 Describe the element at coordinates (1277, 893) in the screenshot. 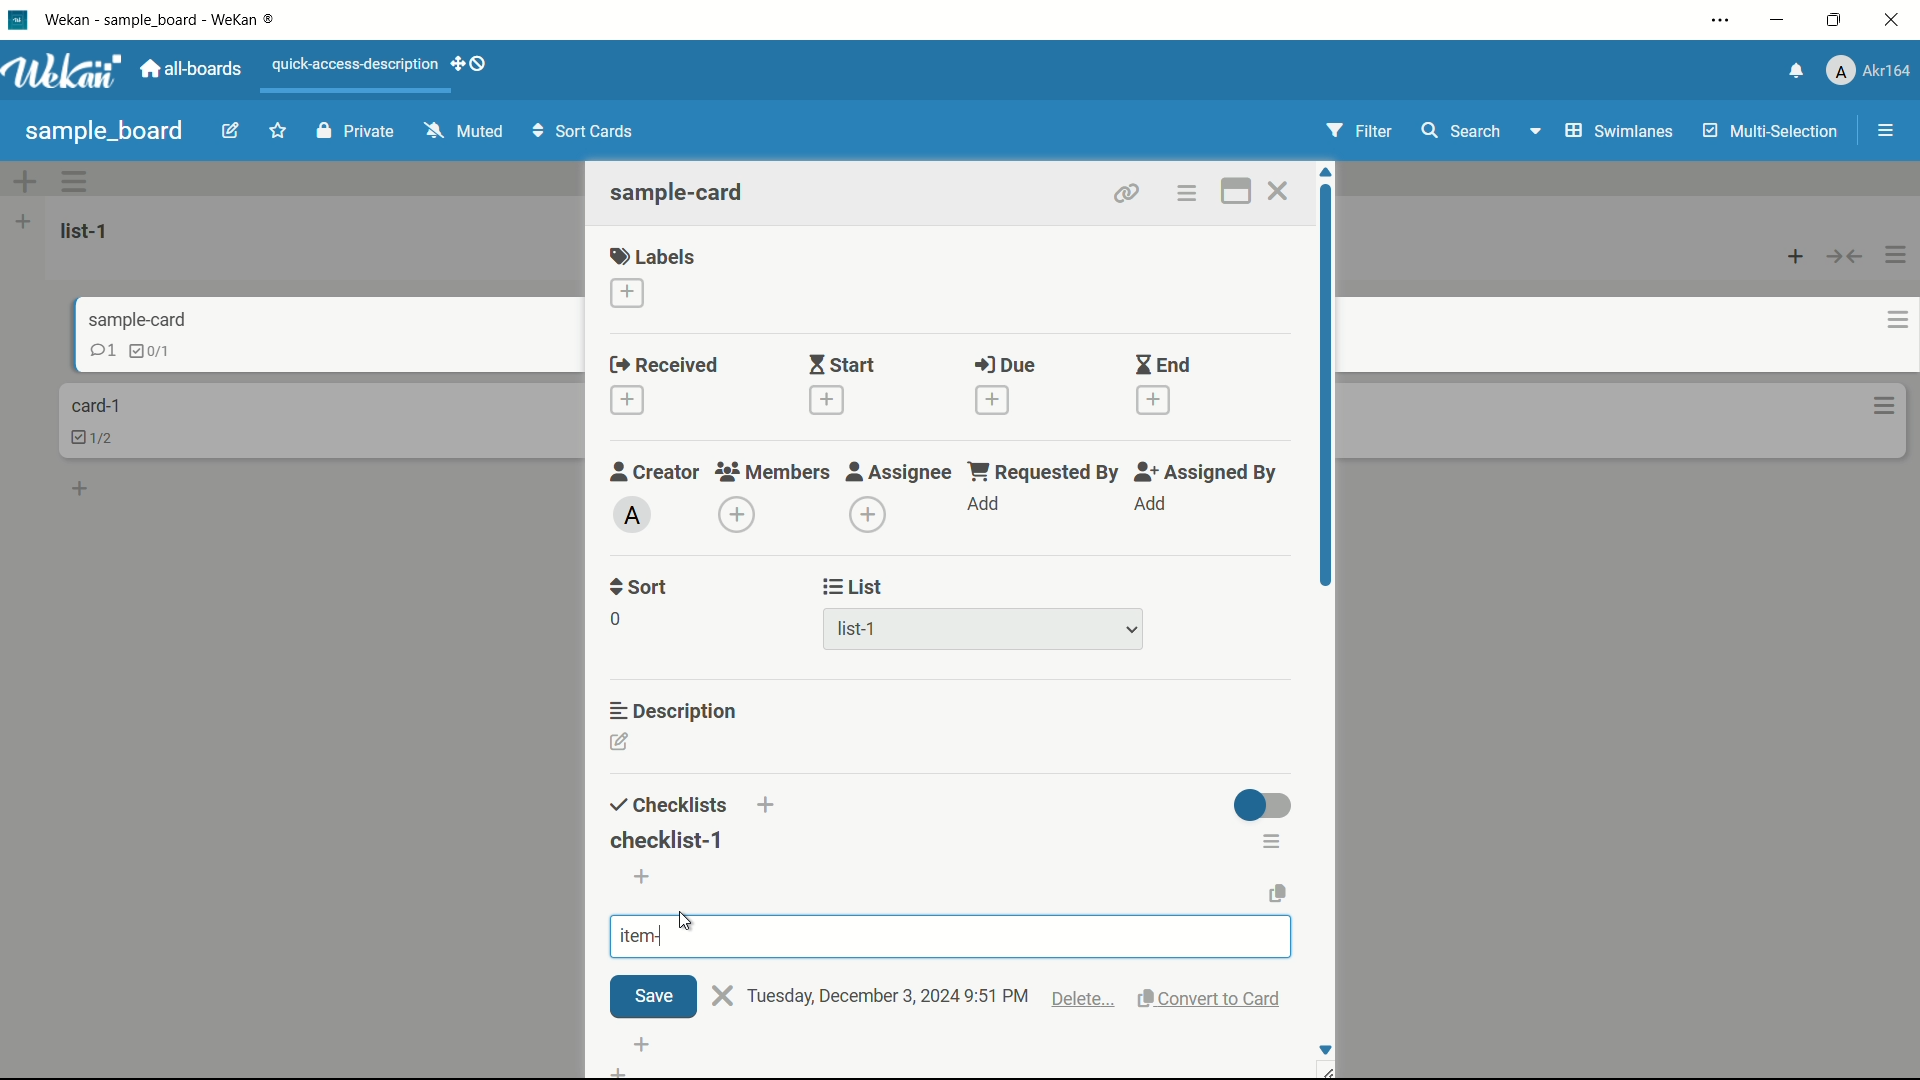

I see `copy text to clipboard` at that location.